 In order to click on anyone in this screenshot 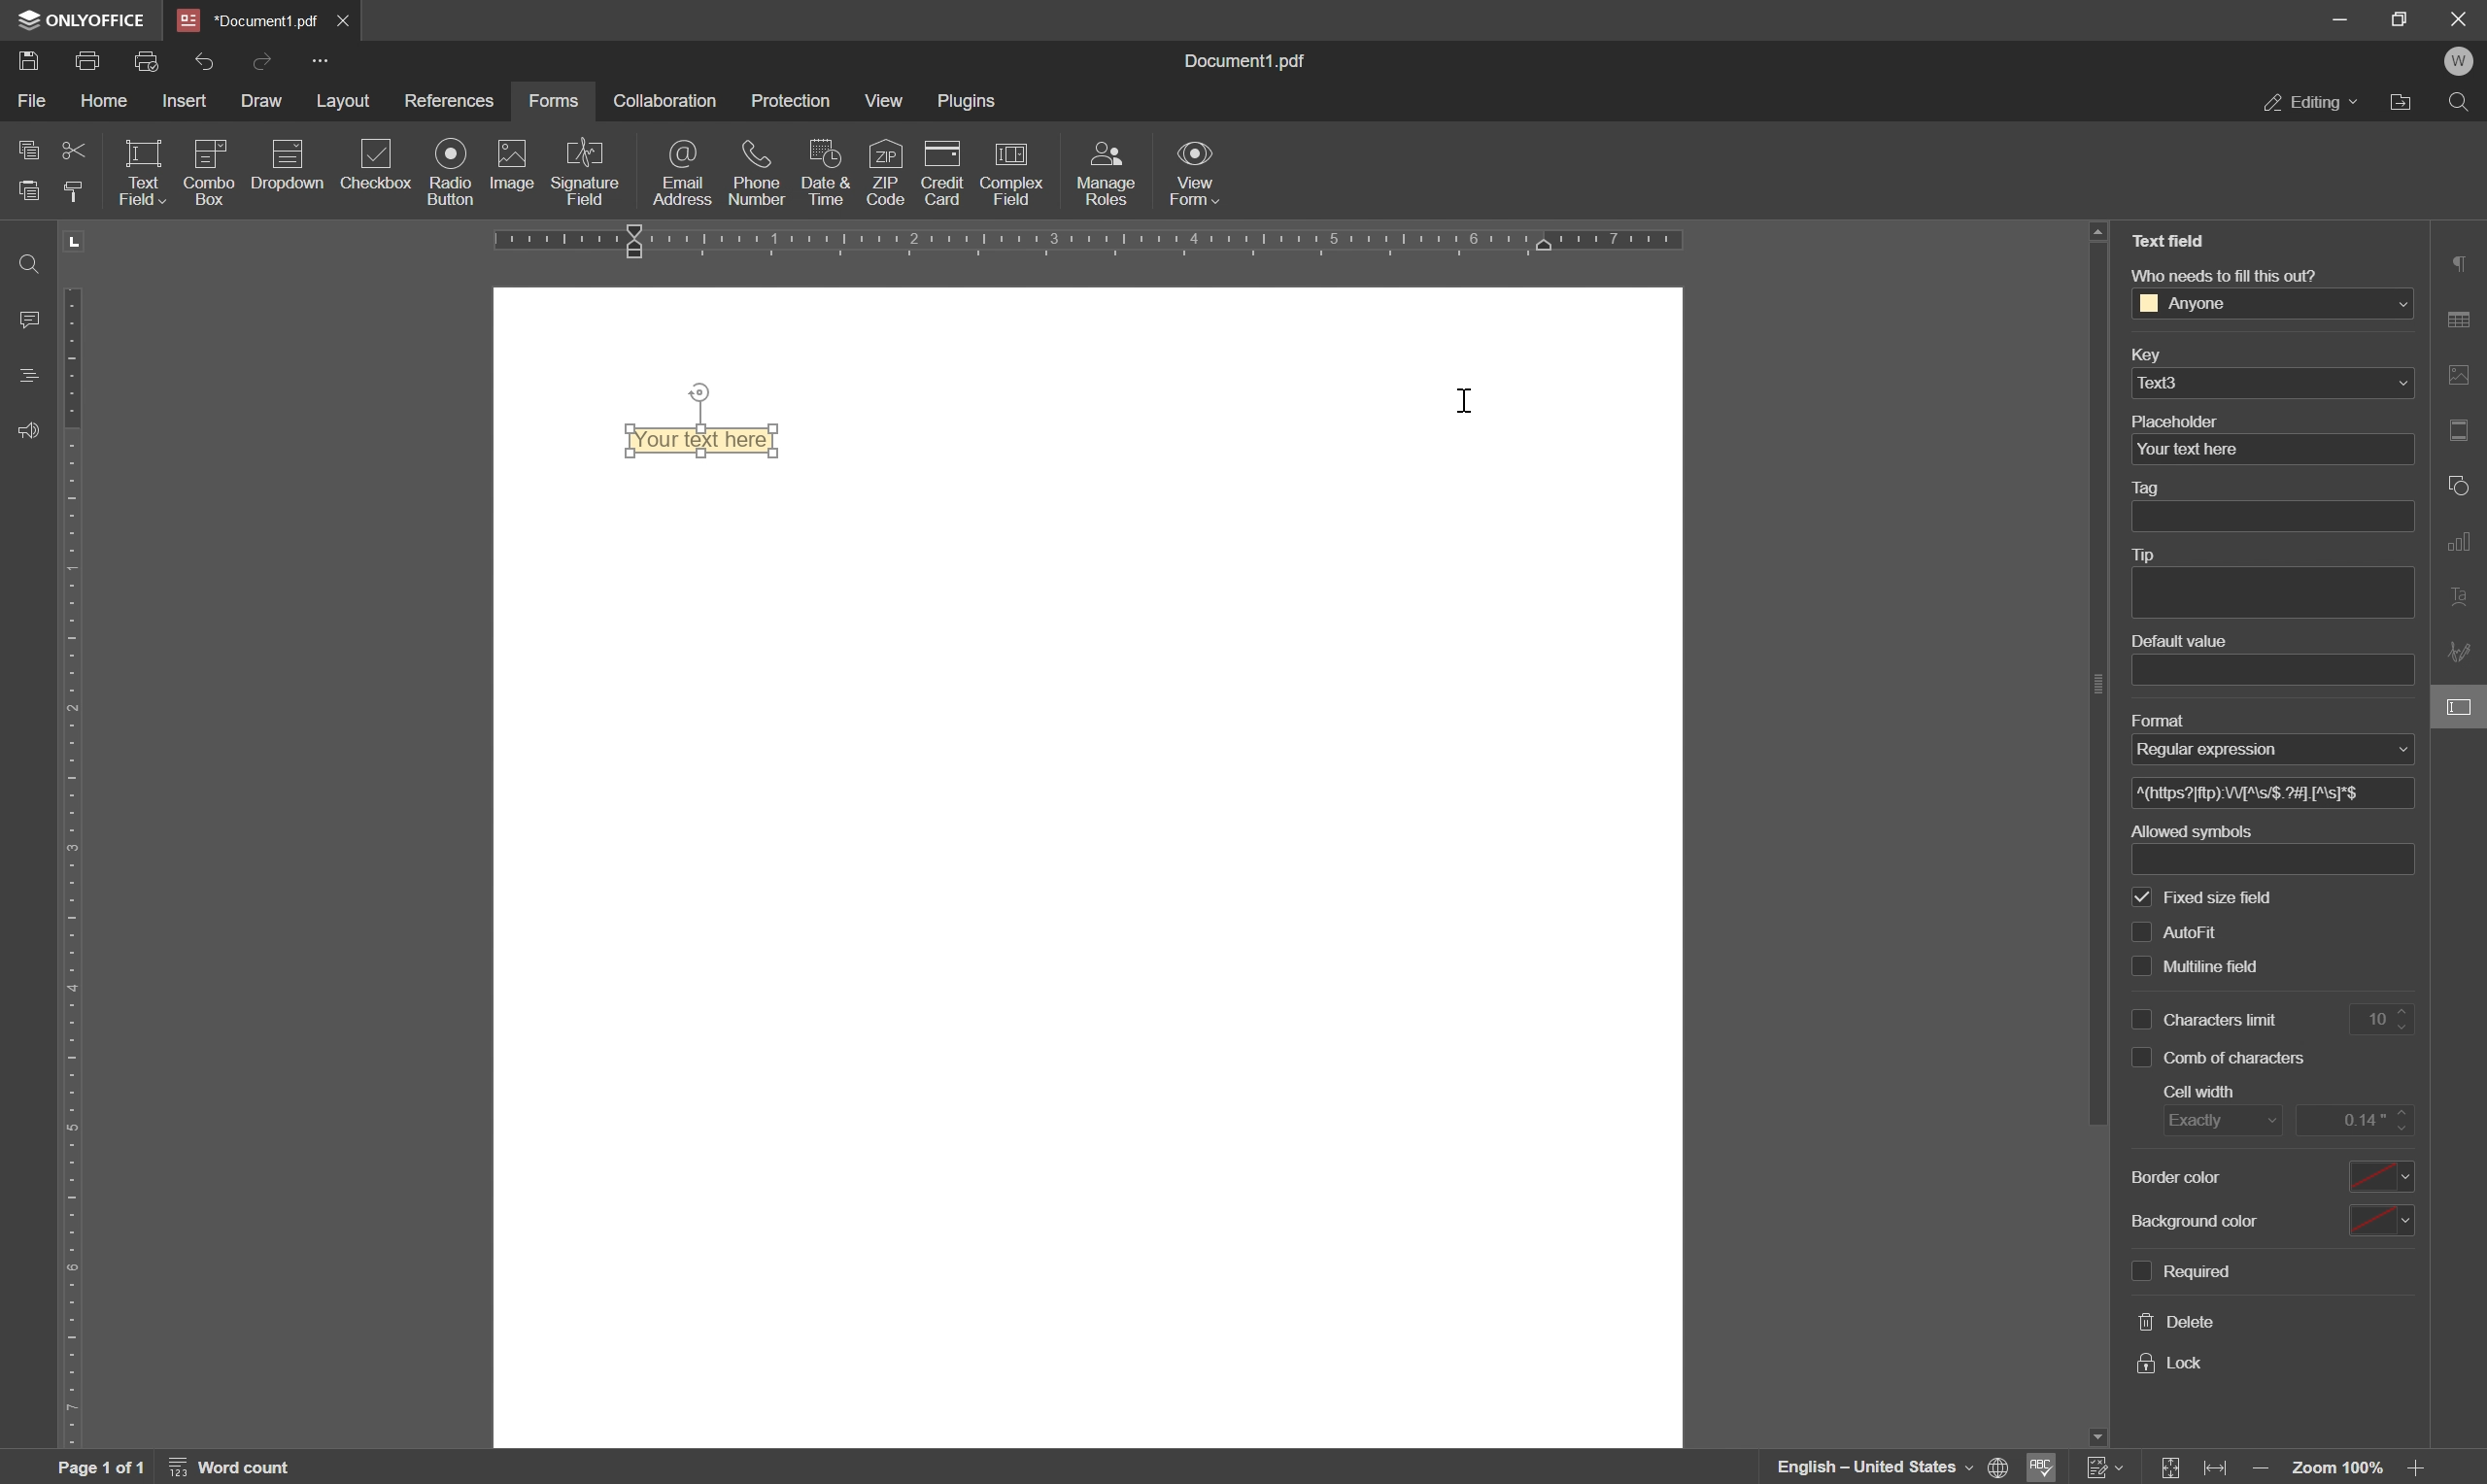, I will do `click(2195, 304)`.